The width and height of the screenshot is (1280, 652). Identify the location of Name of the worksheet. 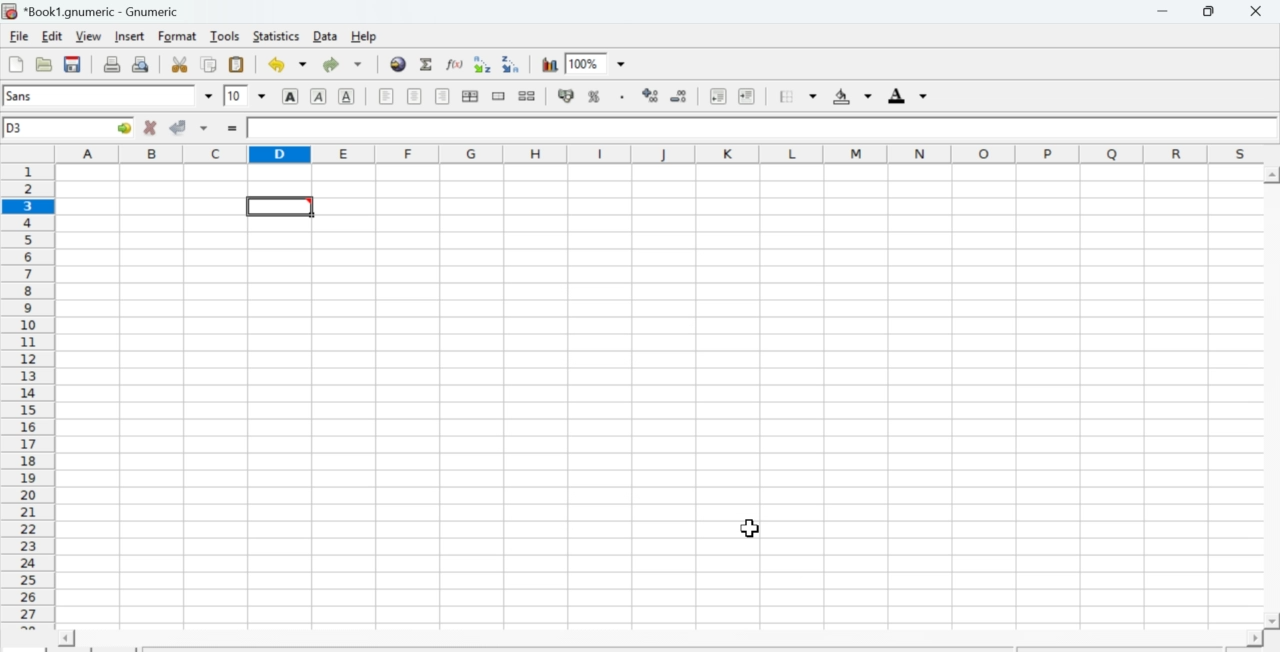
(105, 11).